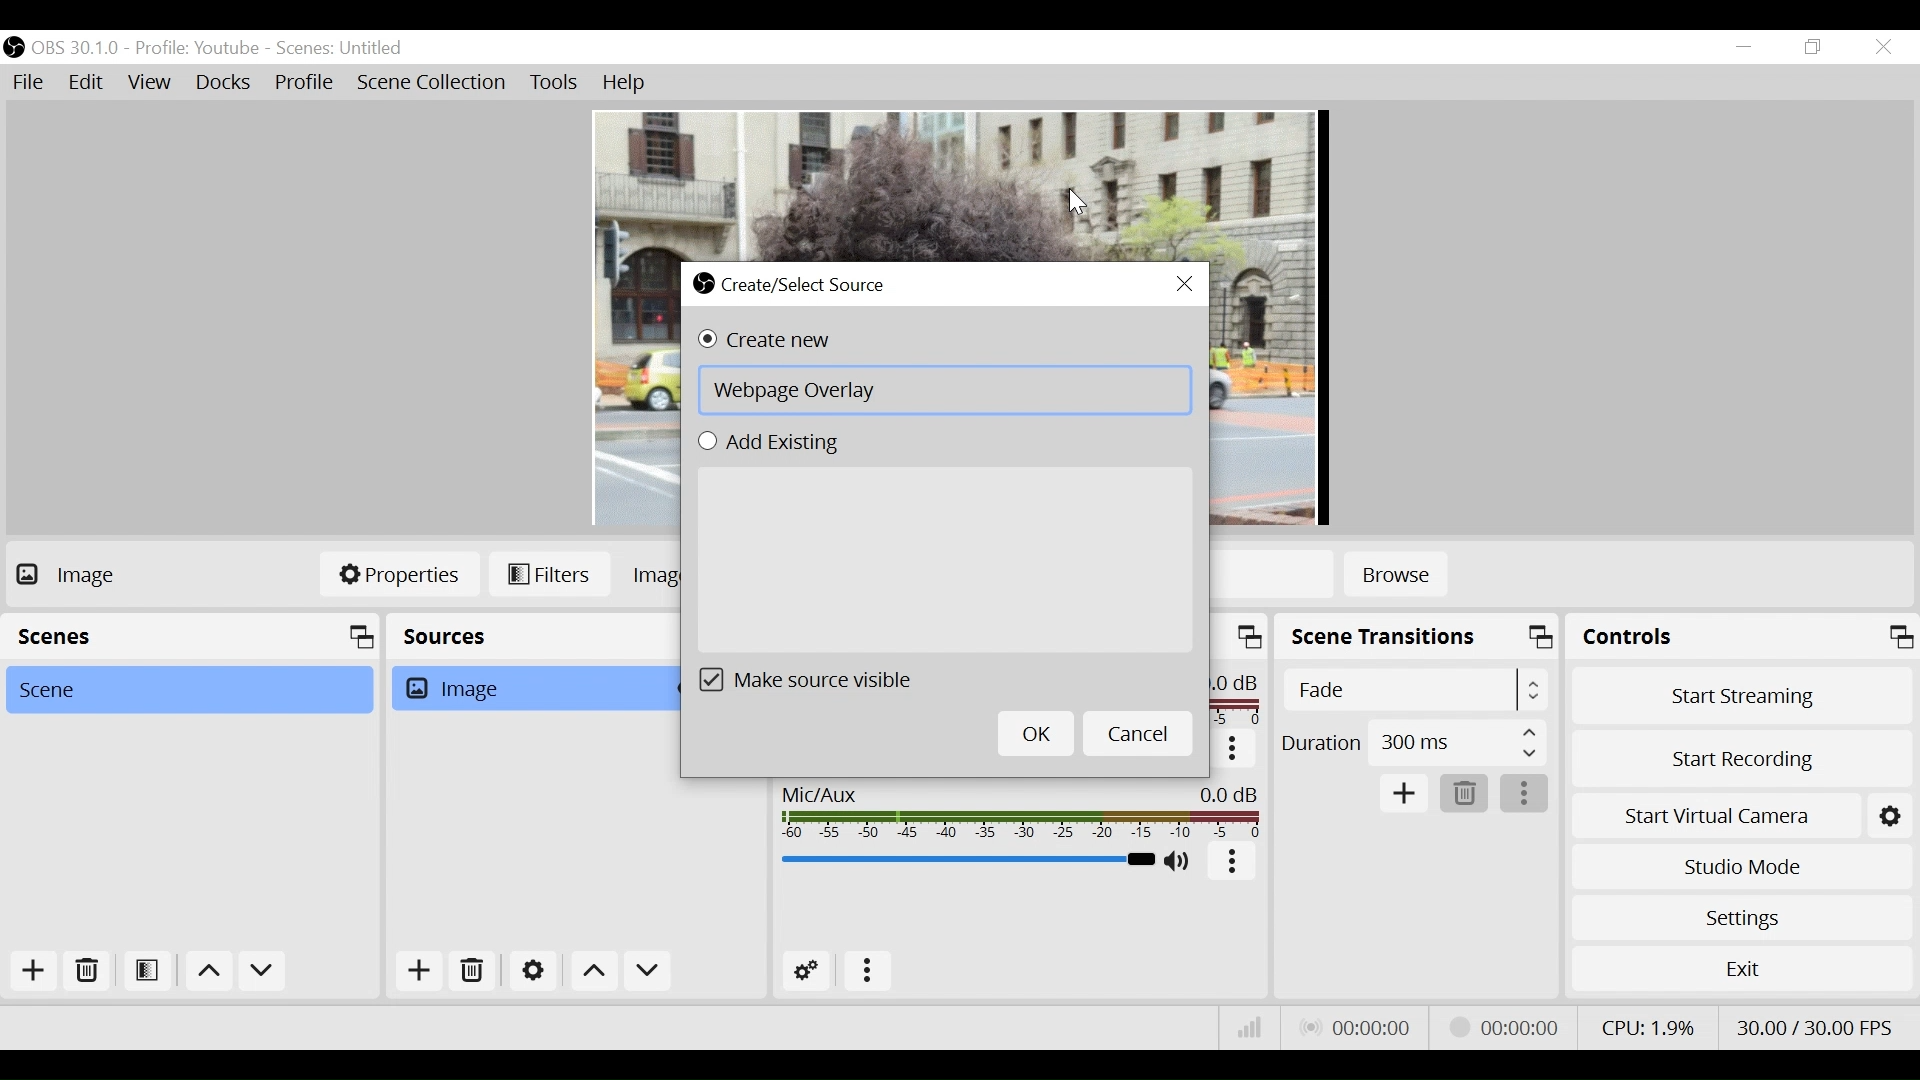  What do you see at coordinates (265, 972) in the screenshot?
I see `Move down` at bounding box center [265, 972].